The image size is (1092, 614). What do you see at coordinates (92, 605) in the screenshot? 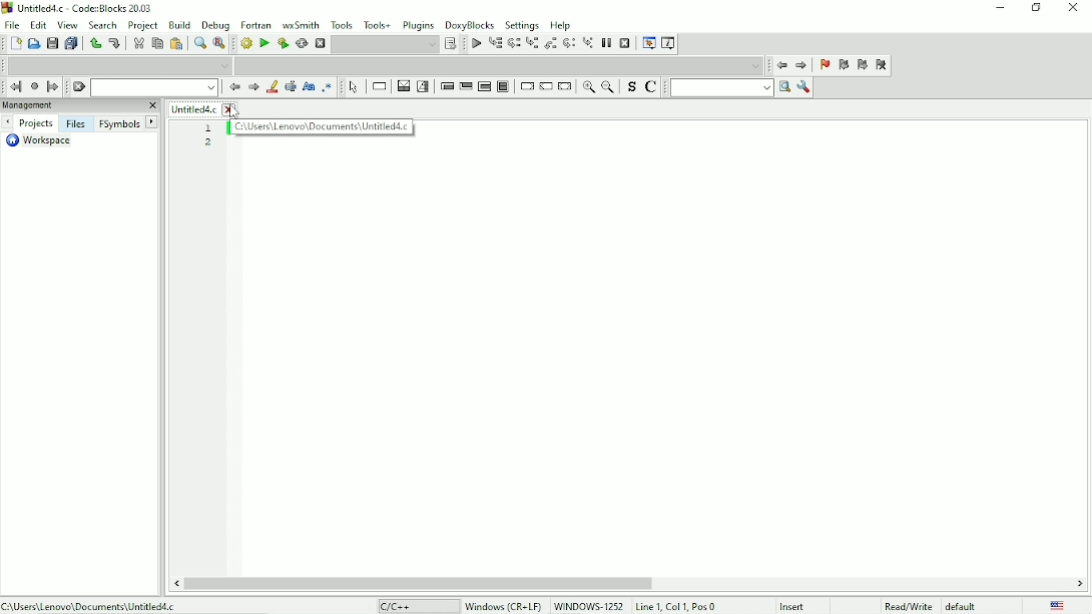
I see `File name and location` at bounding box center [92, 605].